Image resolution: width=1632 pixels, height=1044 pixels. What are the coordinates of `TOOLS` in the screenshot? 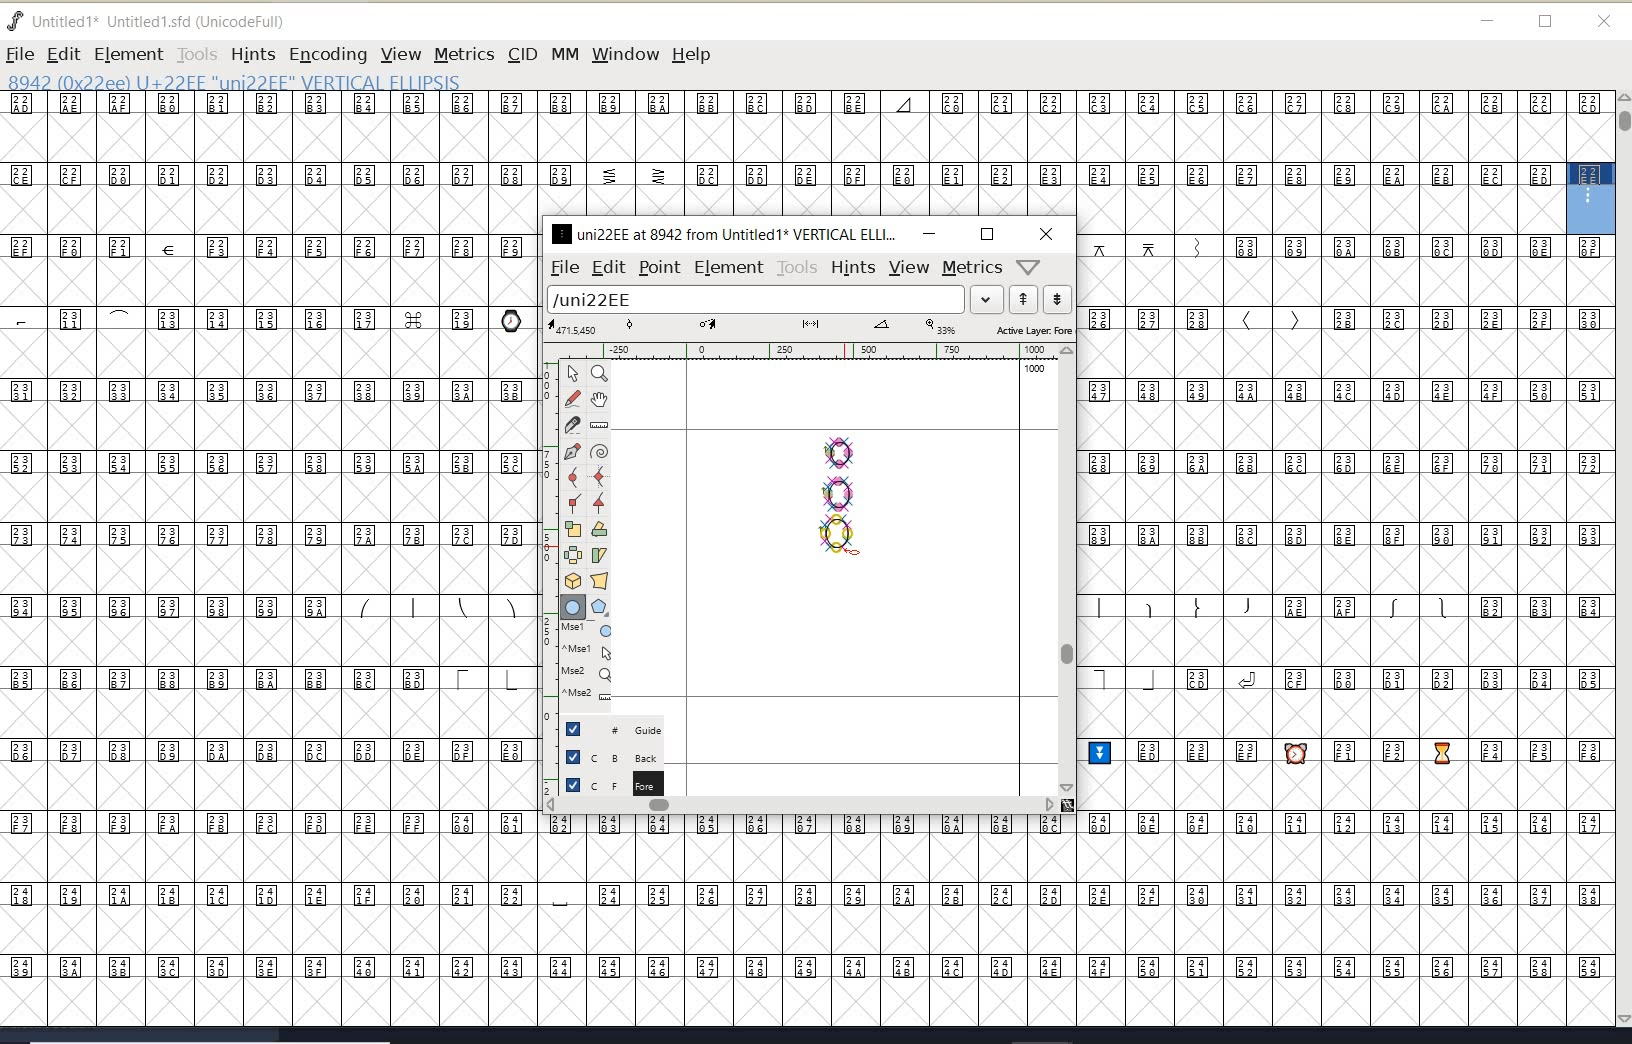 It's located at (196, 54).